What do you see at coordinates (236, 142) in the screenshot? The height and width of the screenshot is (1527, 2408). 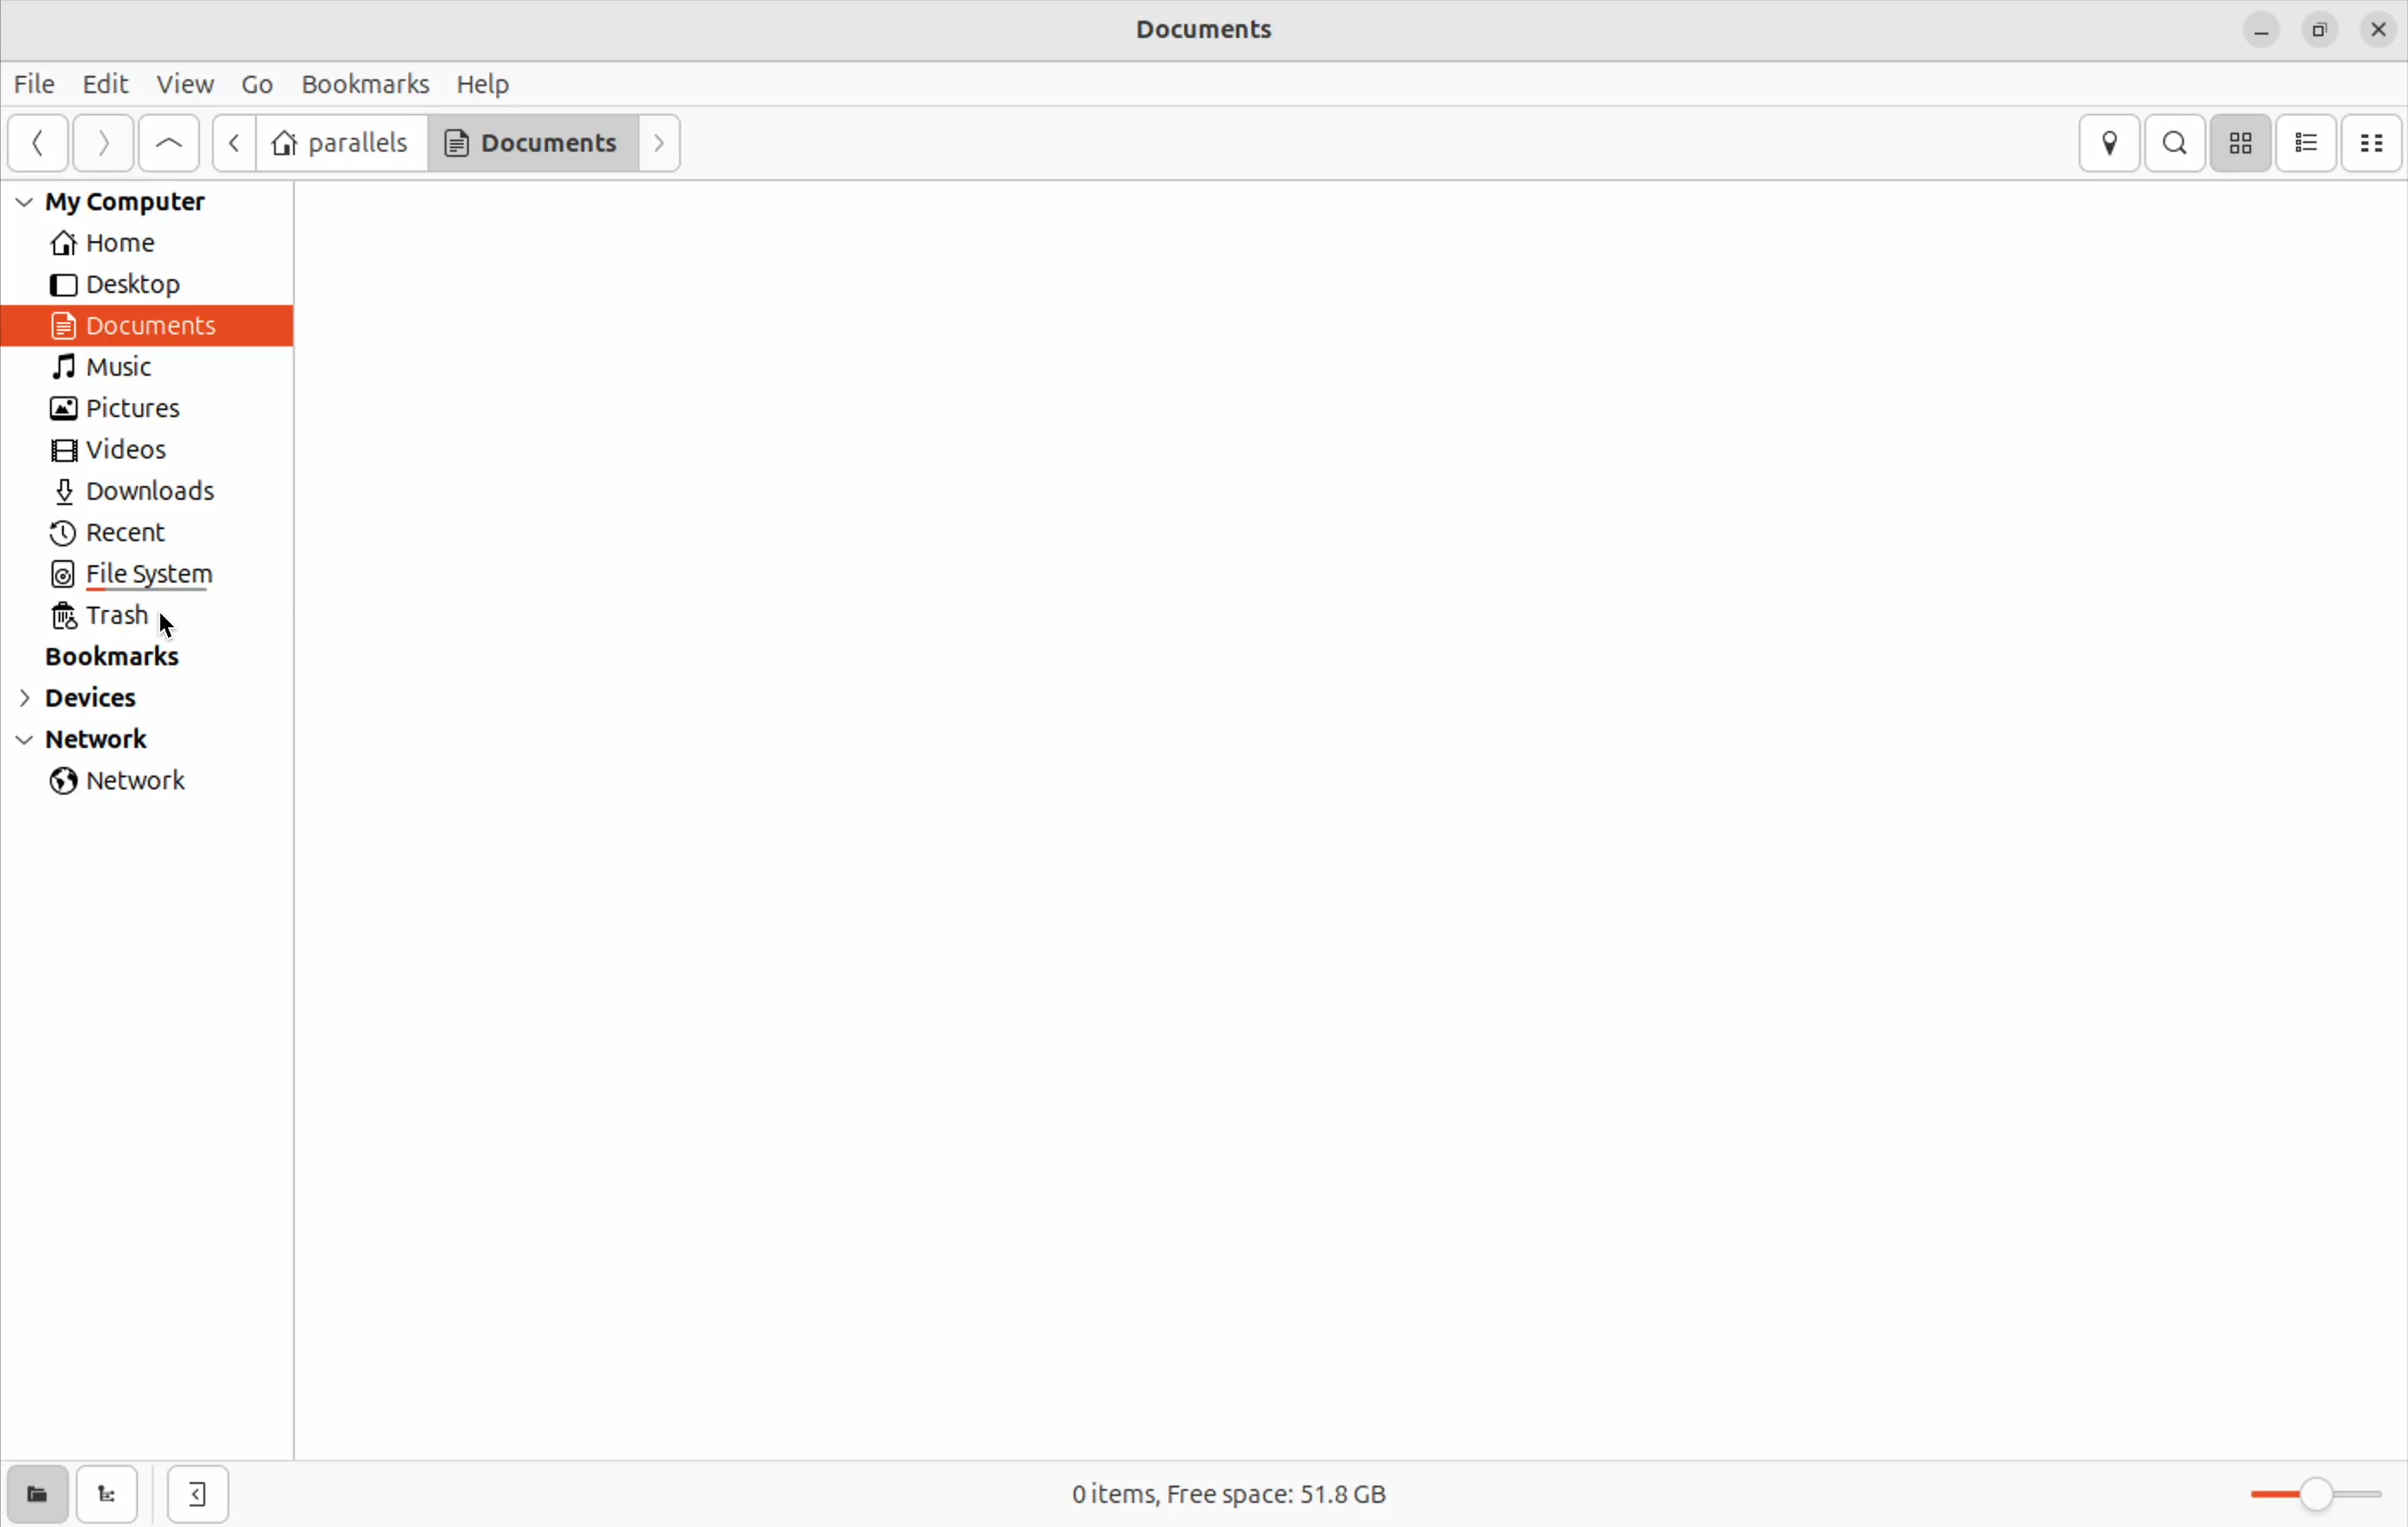 I see `` at bounding box center [236, 142].